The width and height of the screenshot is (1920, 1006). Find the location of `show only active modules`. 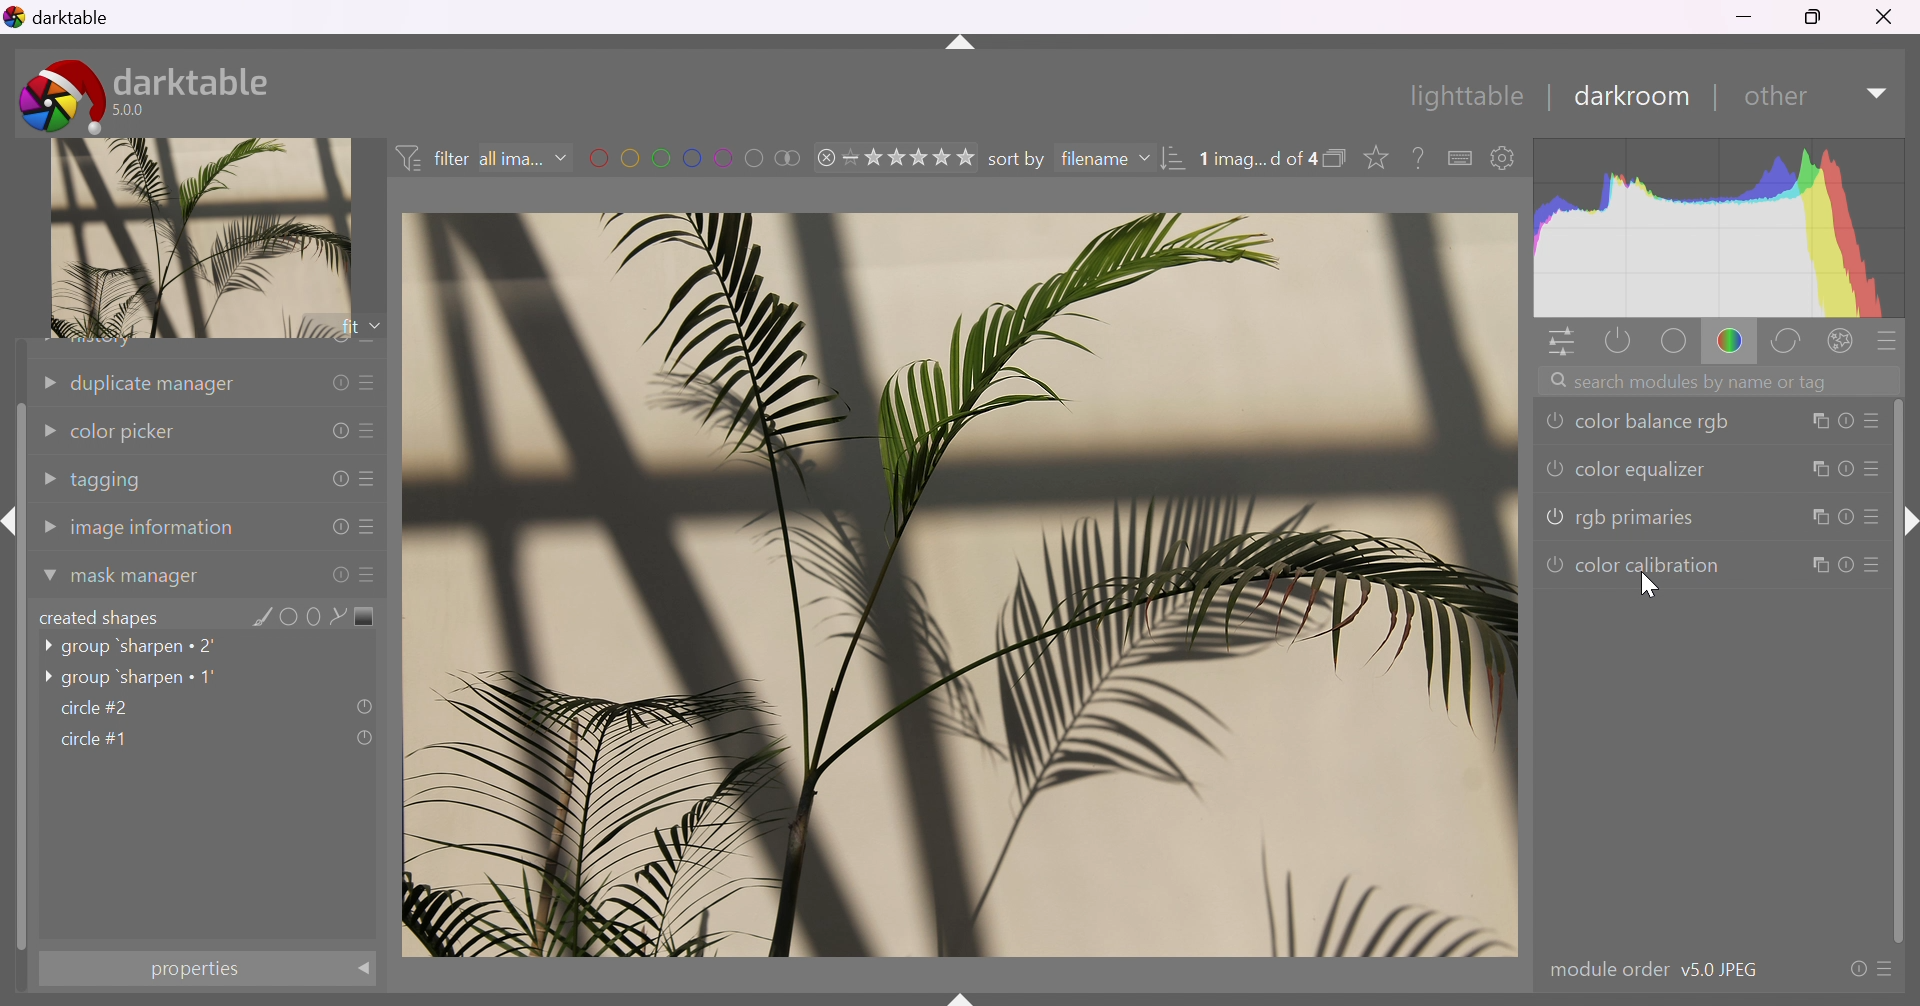

show only active modules is located at coordinates (1618, 341).